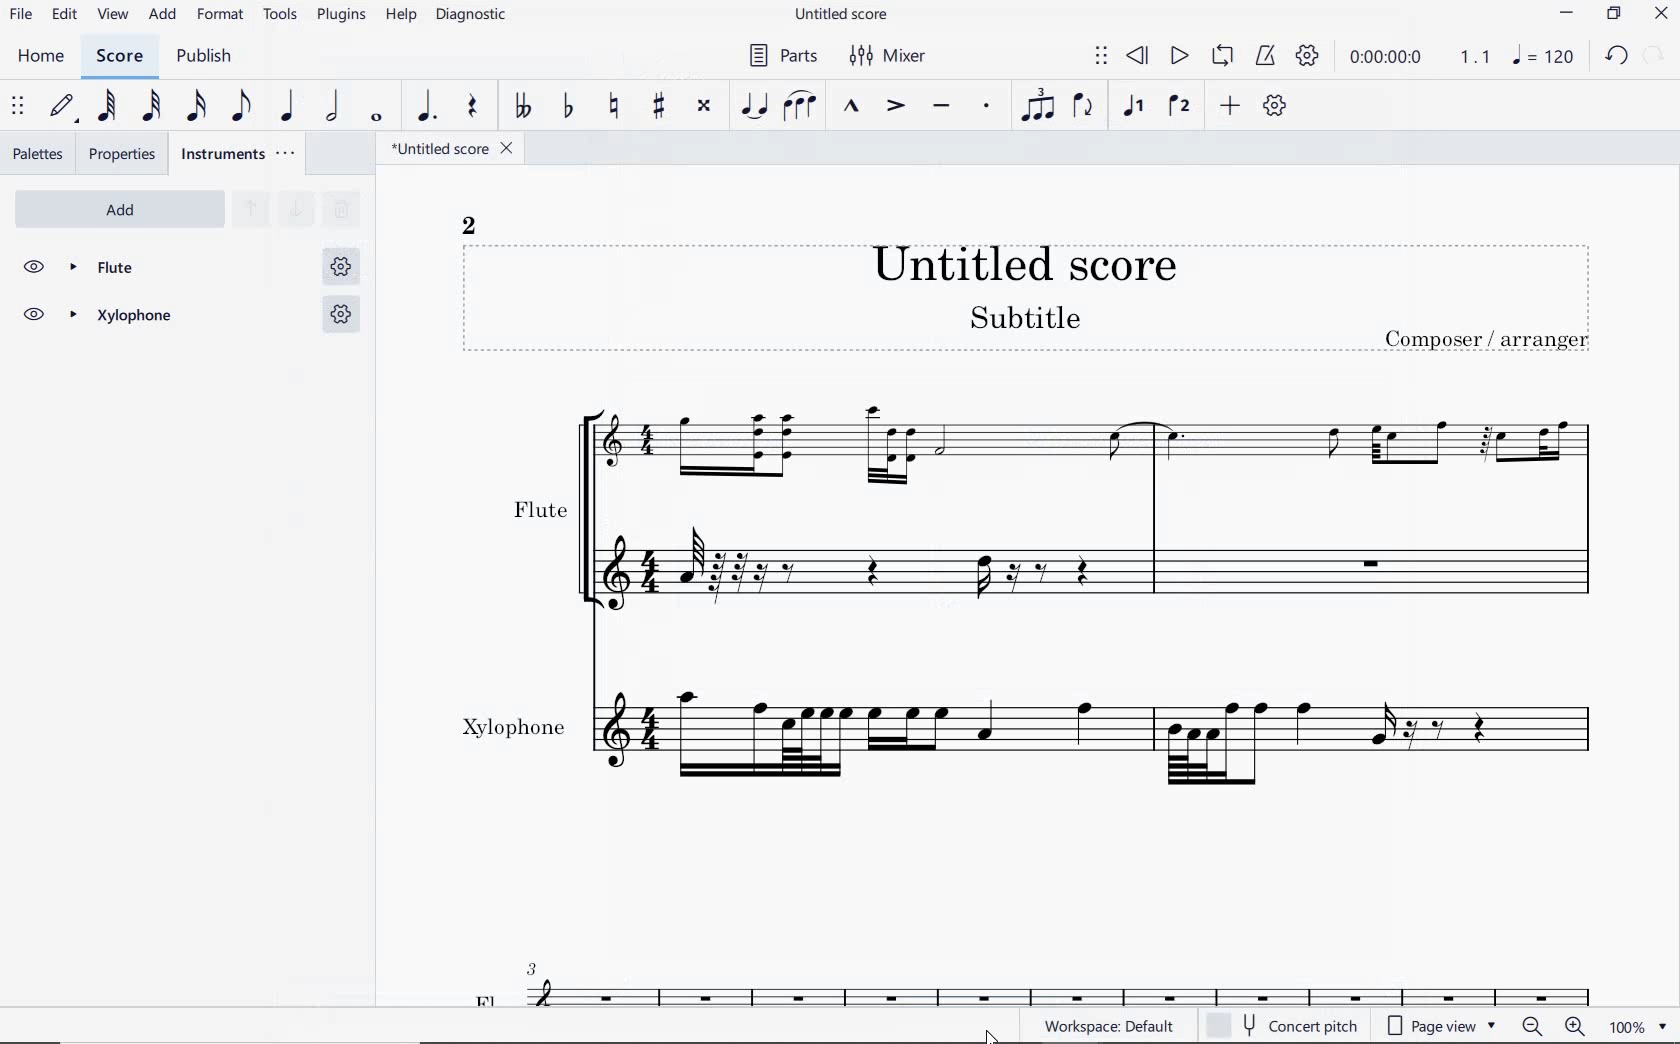 The image size is (1680, 1044). Describe the element at coordinates (164, 14) in the screenshot. I see `ADD` at that location.